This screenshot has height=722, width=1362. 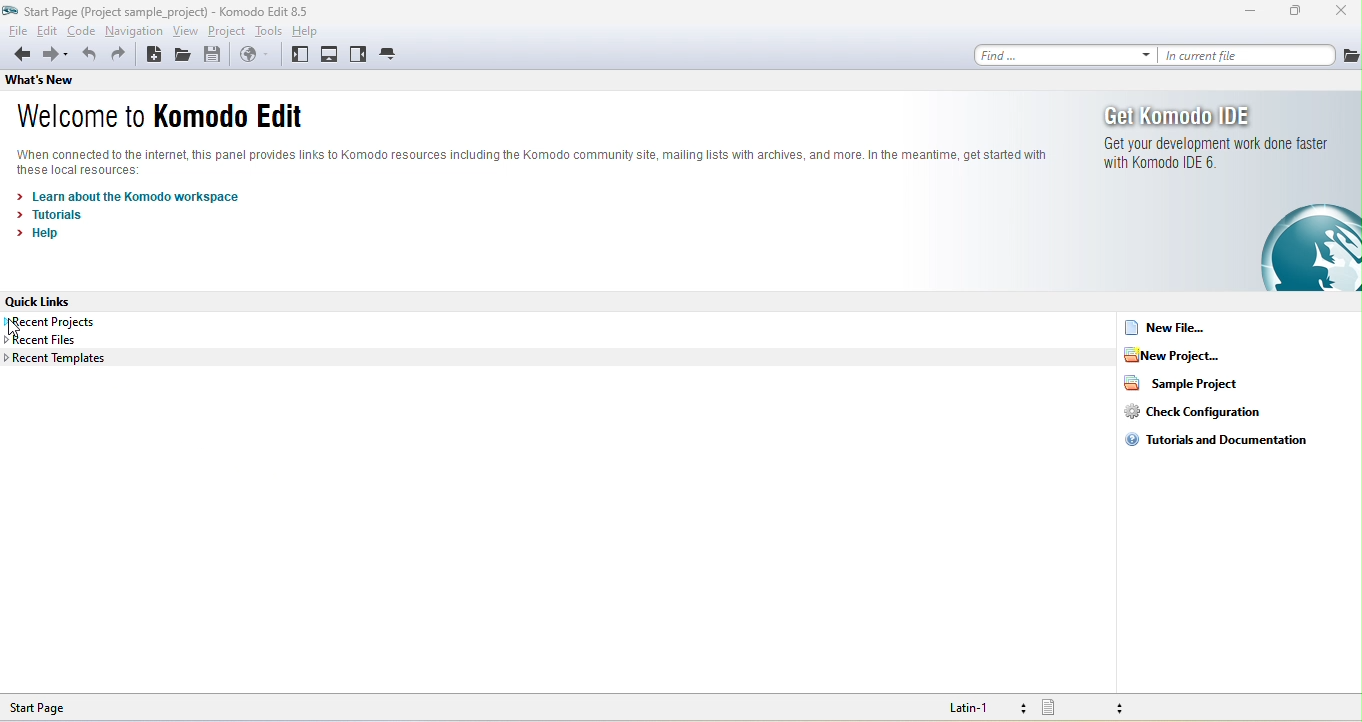 What do you see at coordinates (61, 360) in the screenshot?
I see `recent temoplates` at bounding box center [61, 360].